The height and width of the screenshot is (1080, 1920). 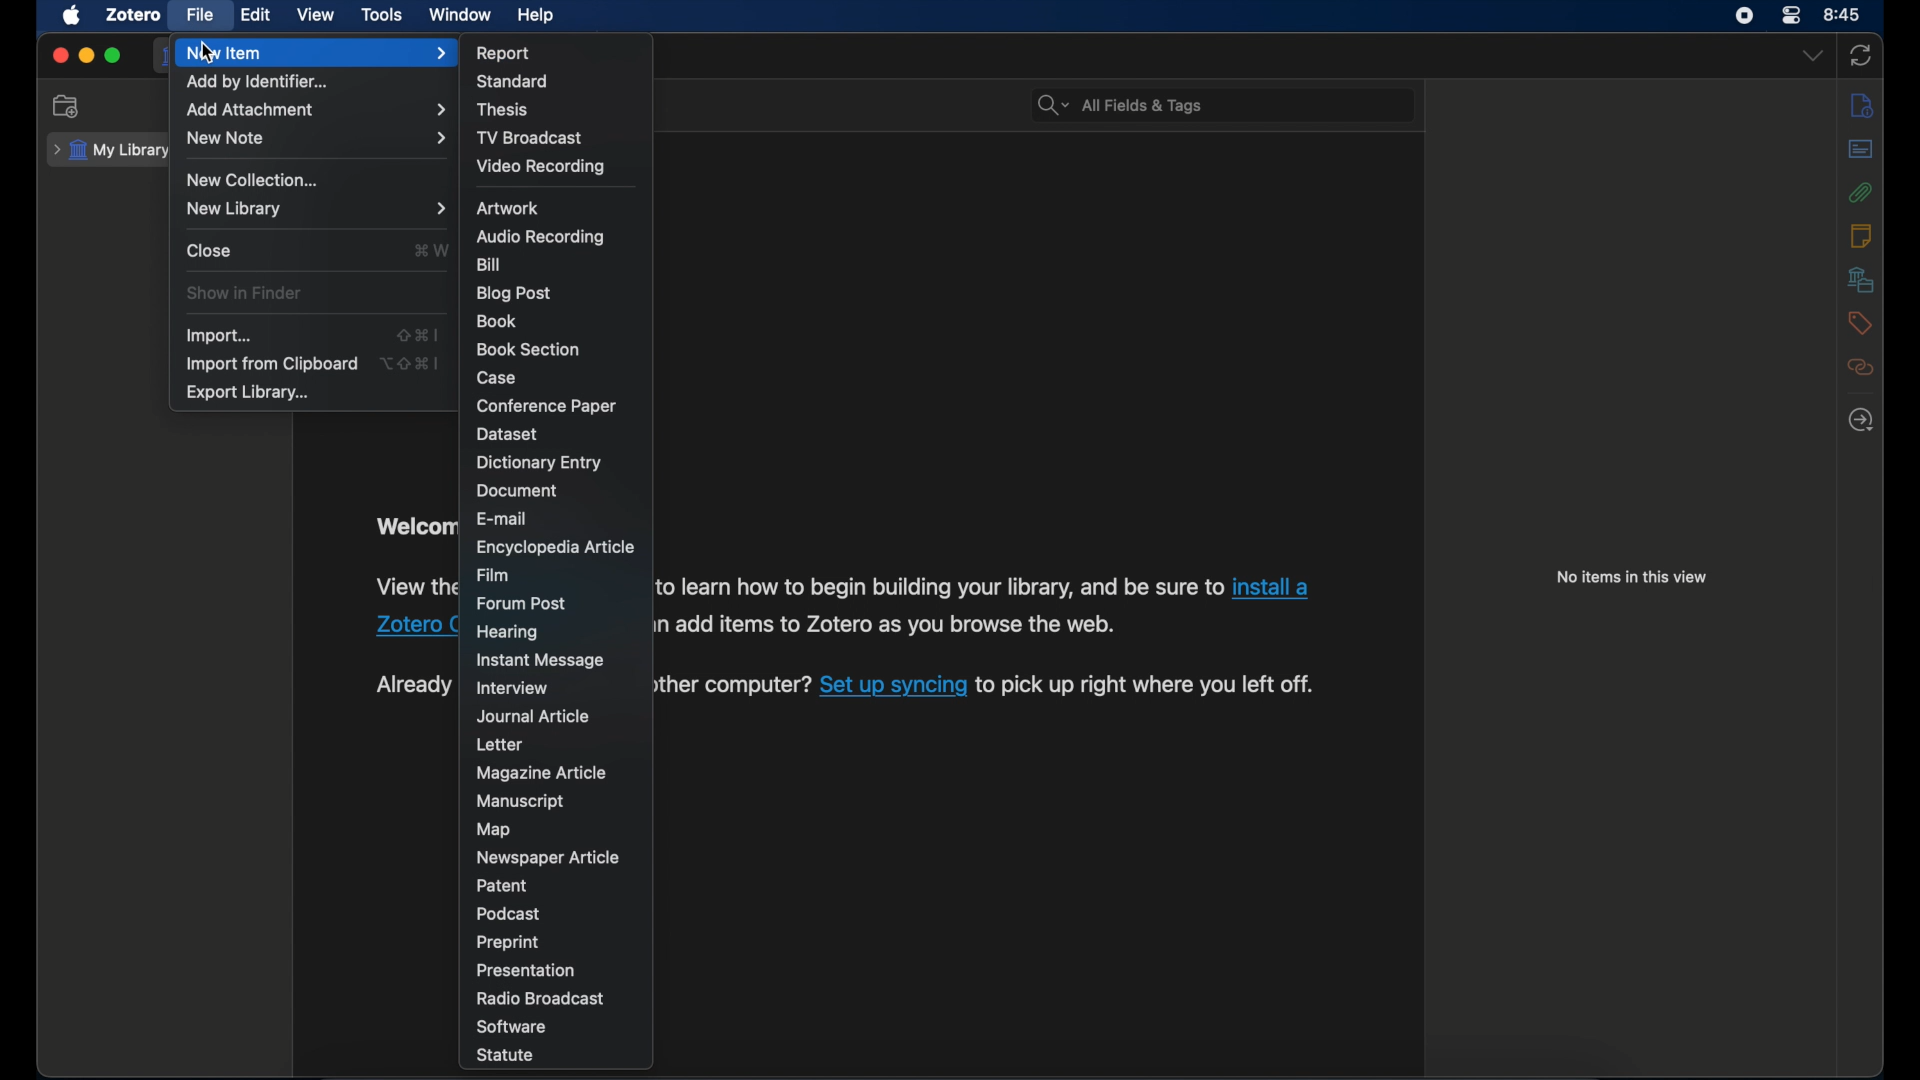 I want to click on no items in this view, so click(x=1633, y=576).